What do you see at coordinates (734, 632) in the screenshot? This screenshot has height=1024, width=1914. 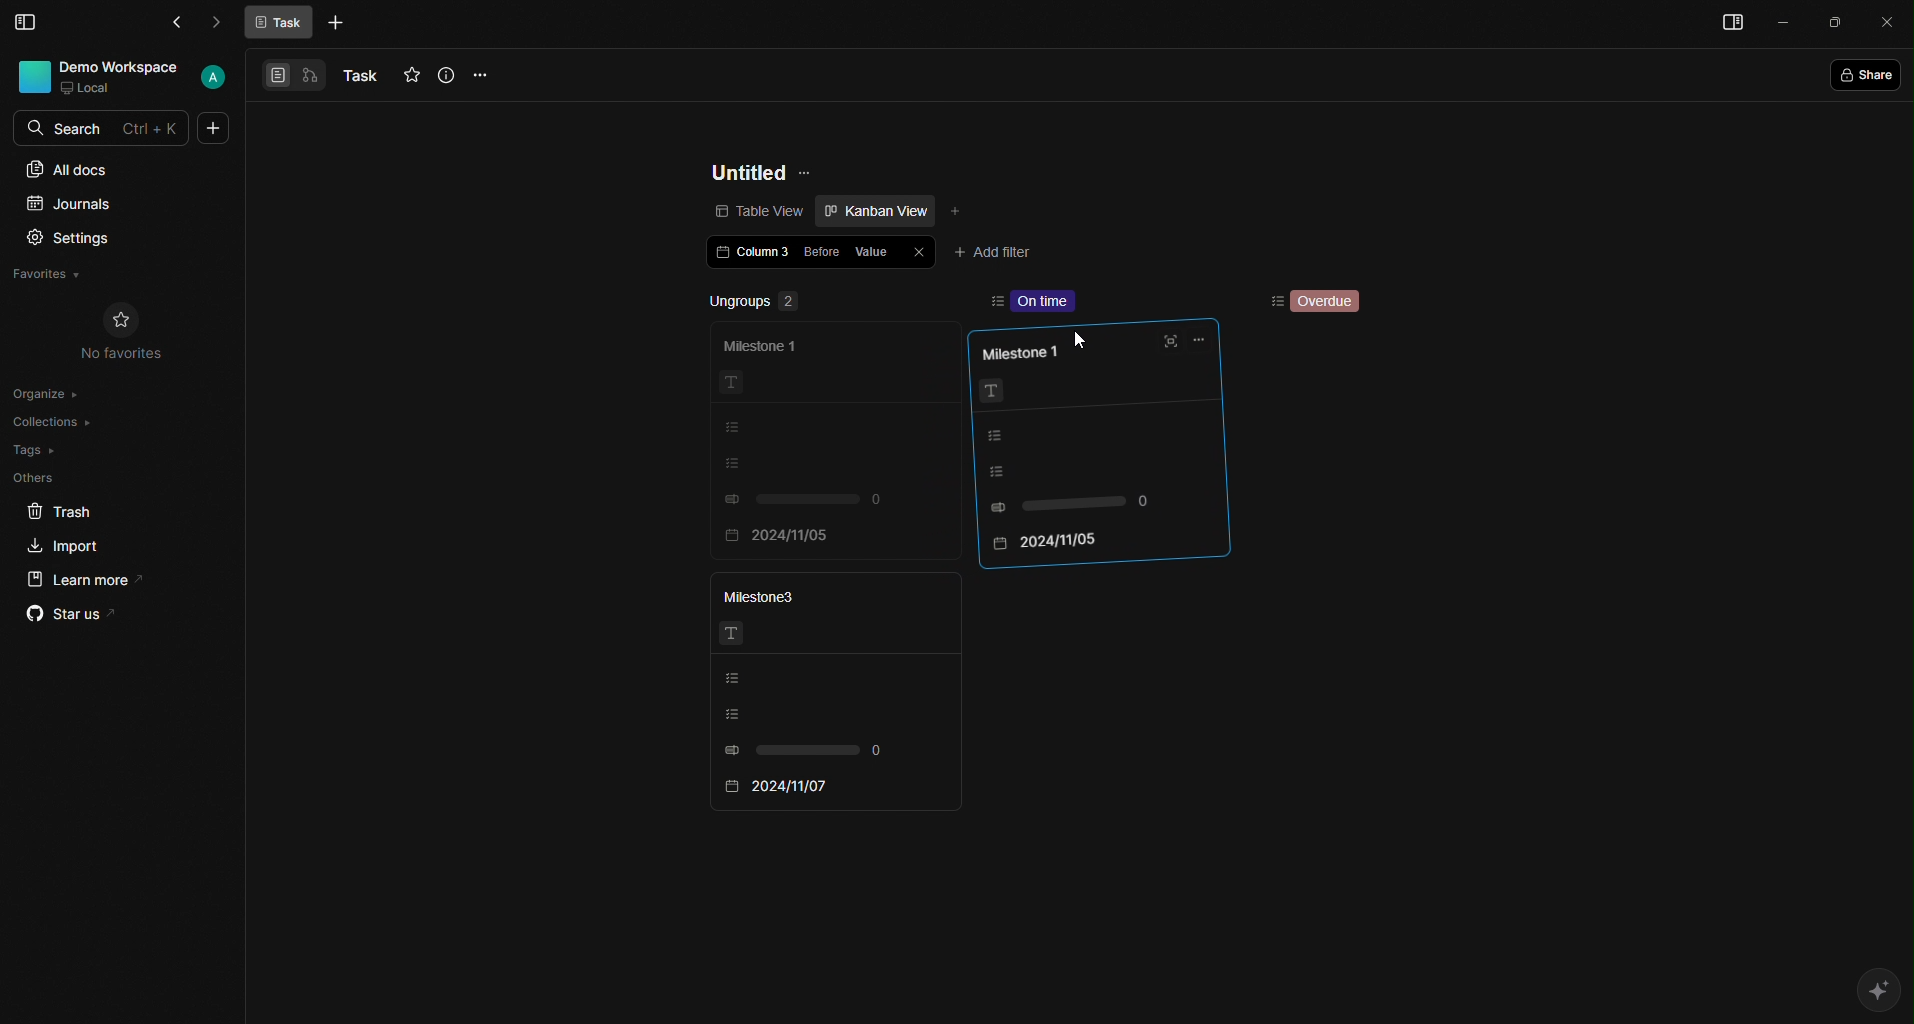 I see `Text` at bounding box center [734, 632].